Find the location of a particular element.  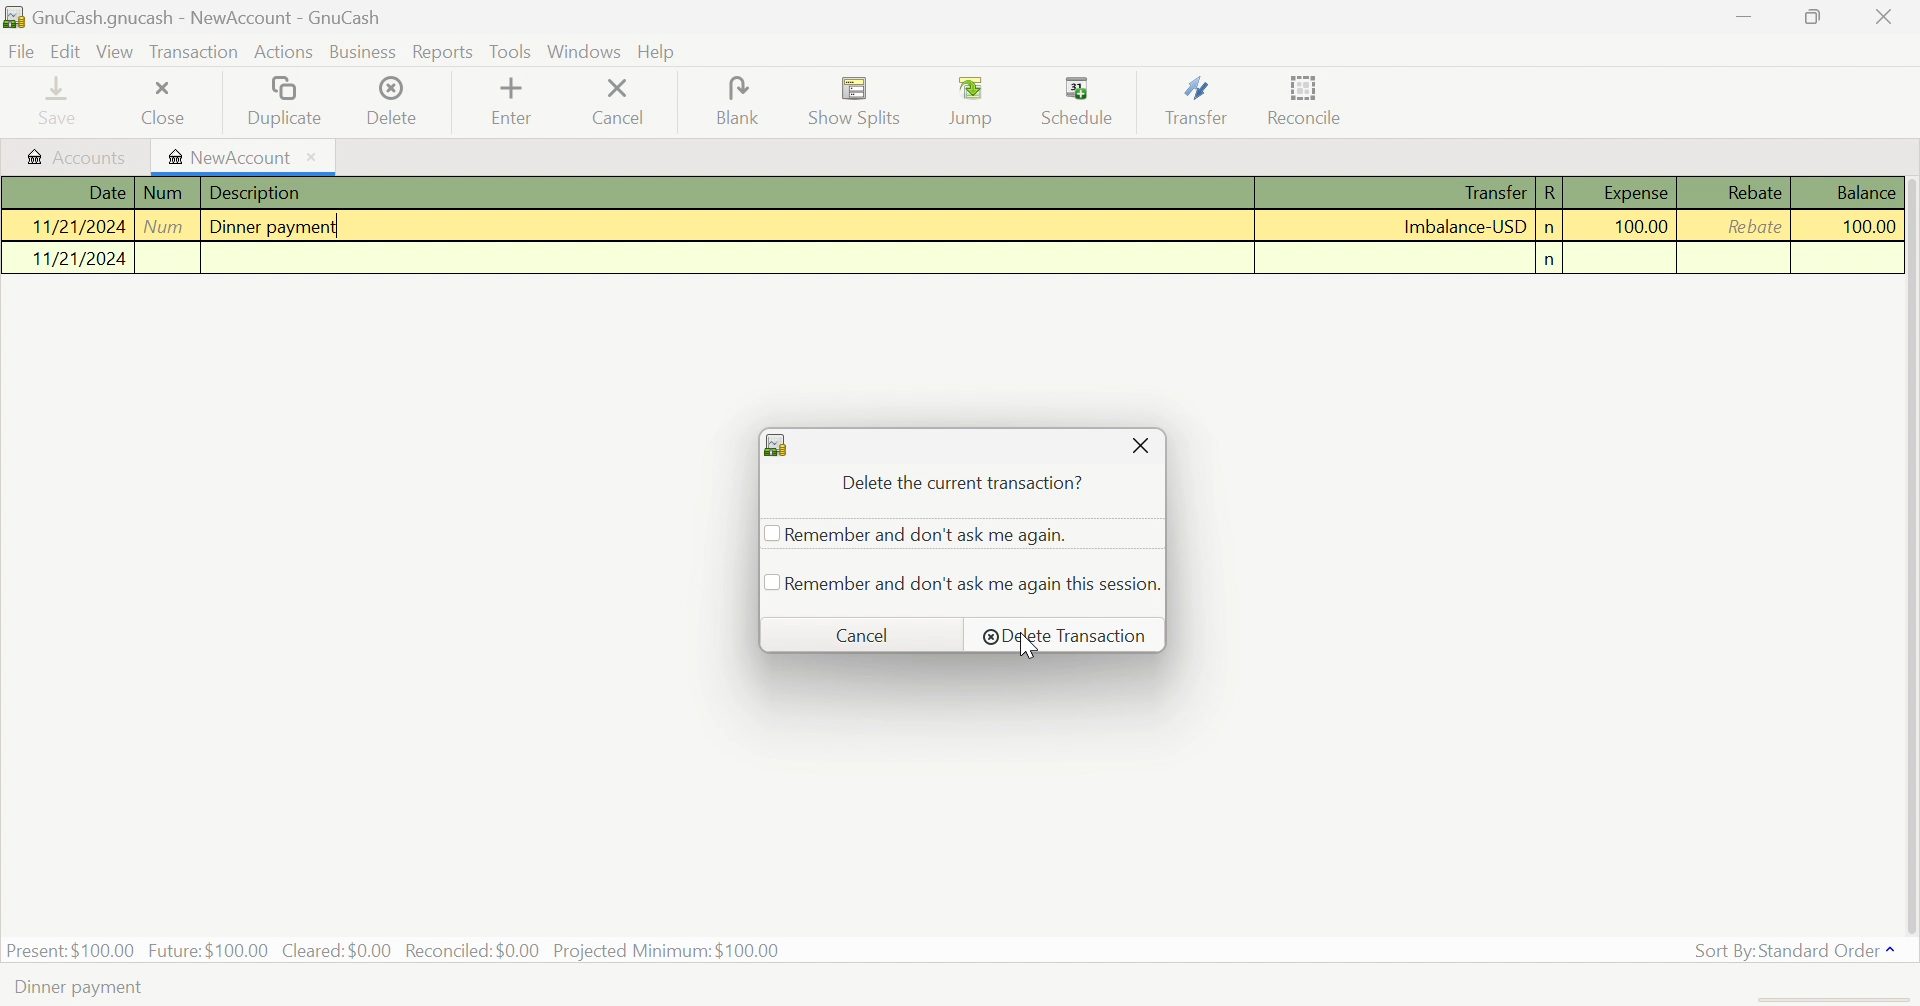

close is located at coordinates (165, 103).